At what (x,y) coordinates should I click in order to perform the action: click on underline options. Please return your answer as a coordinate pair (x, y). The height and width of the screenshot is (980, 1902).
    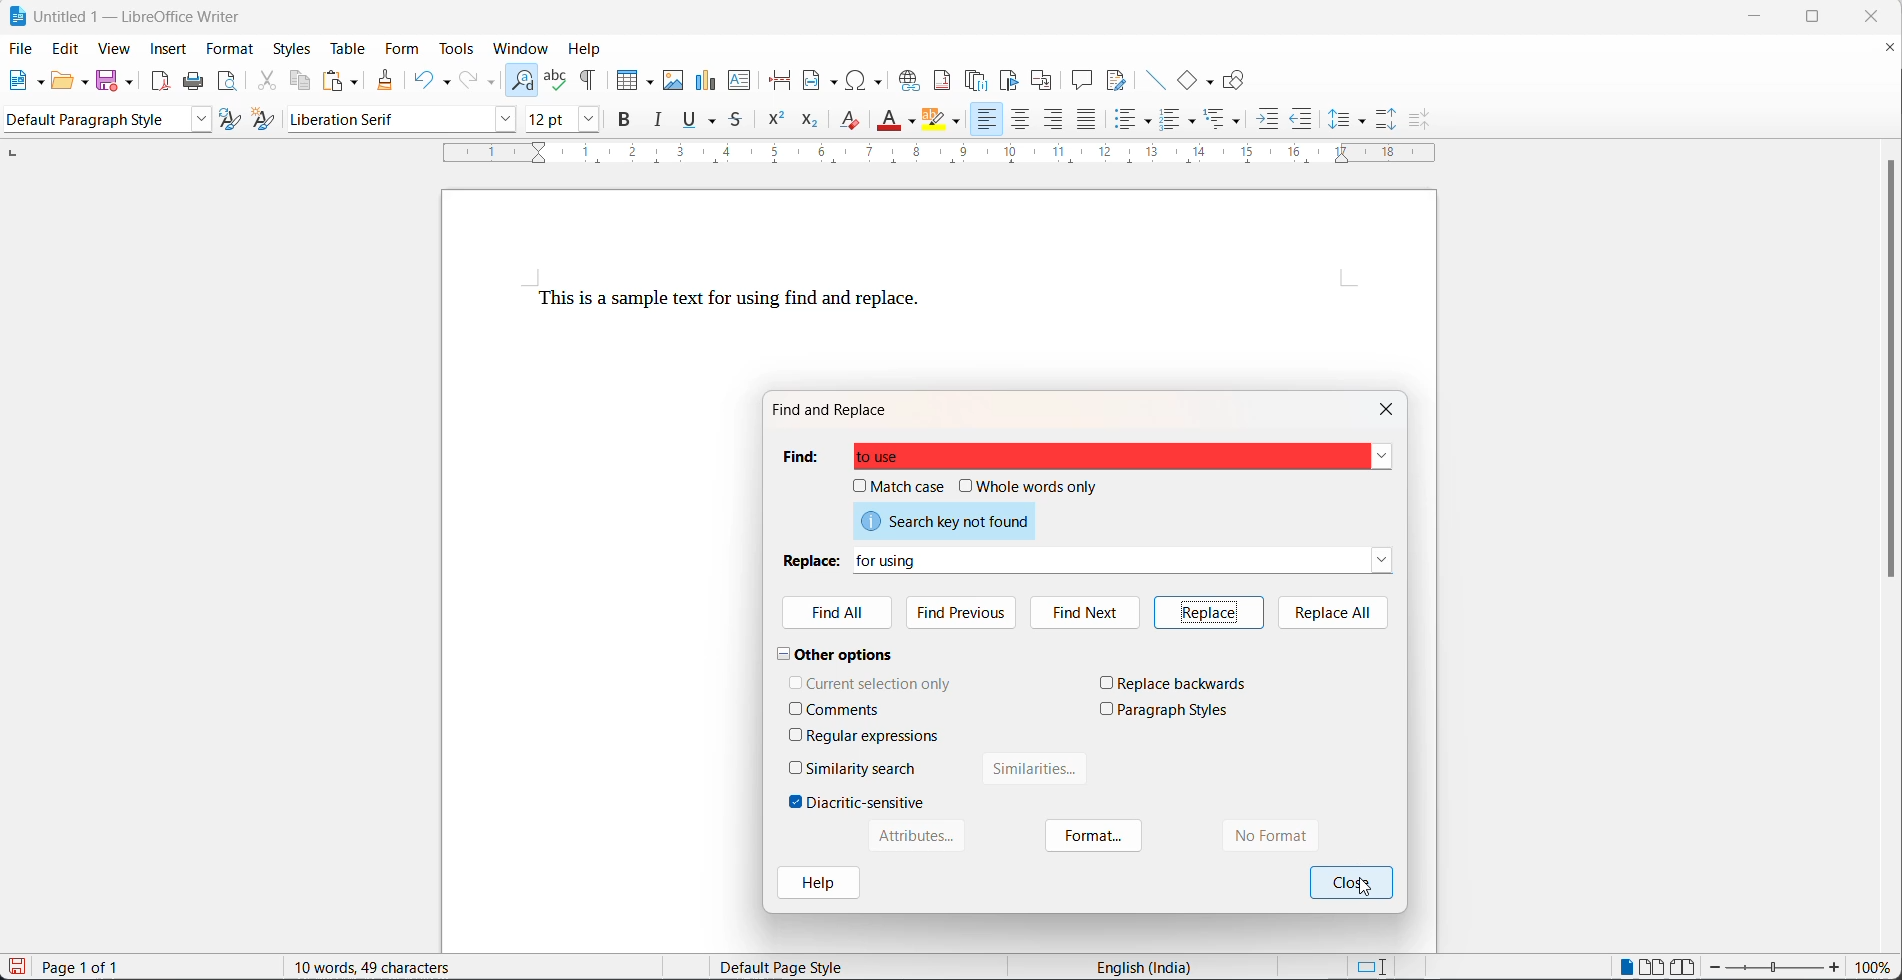
    Looking at the image, I should click on (714, 123).